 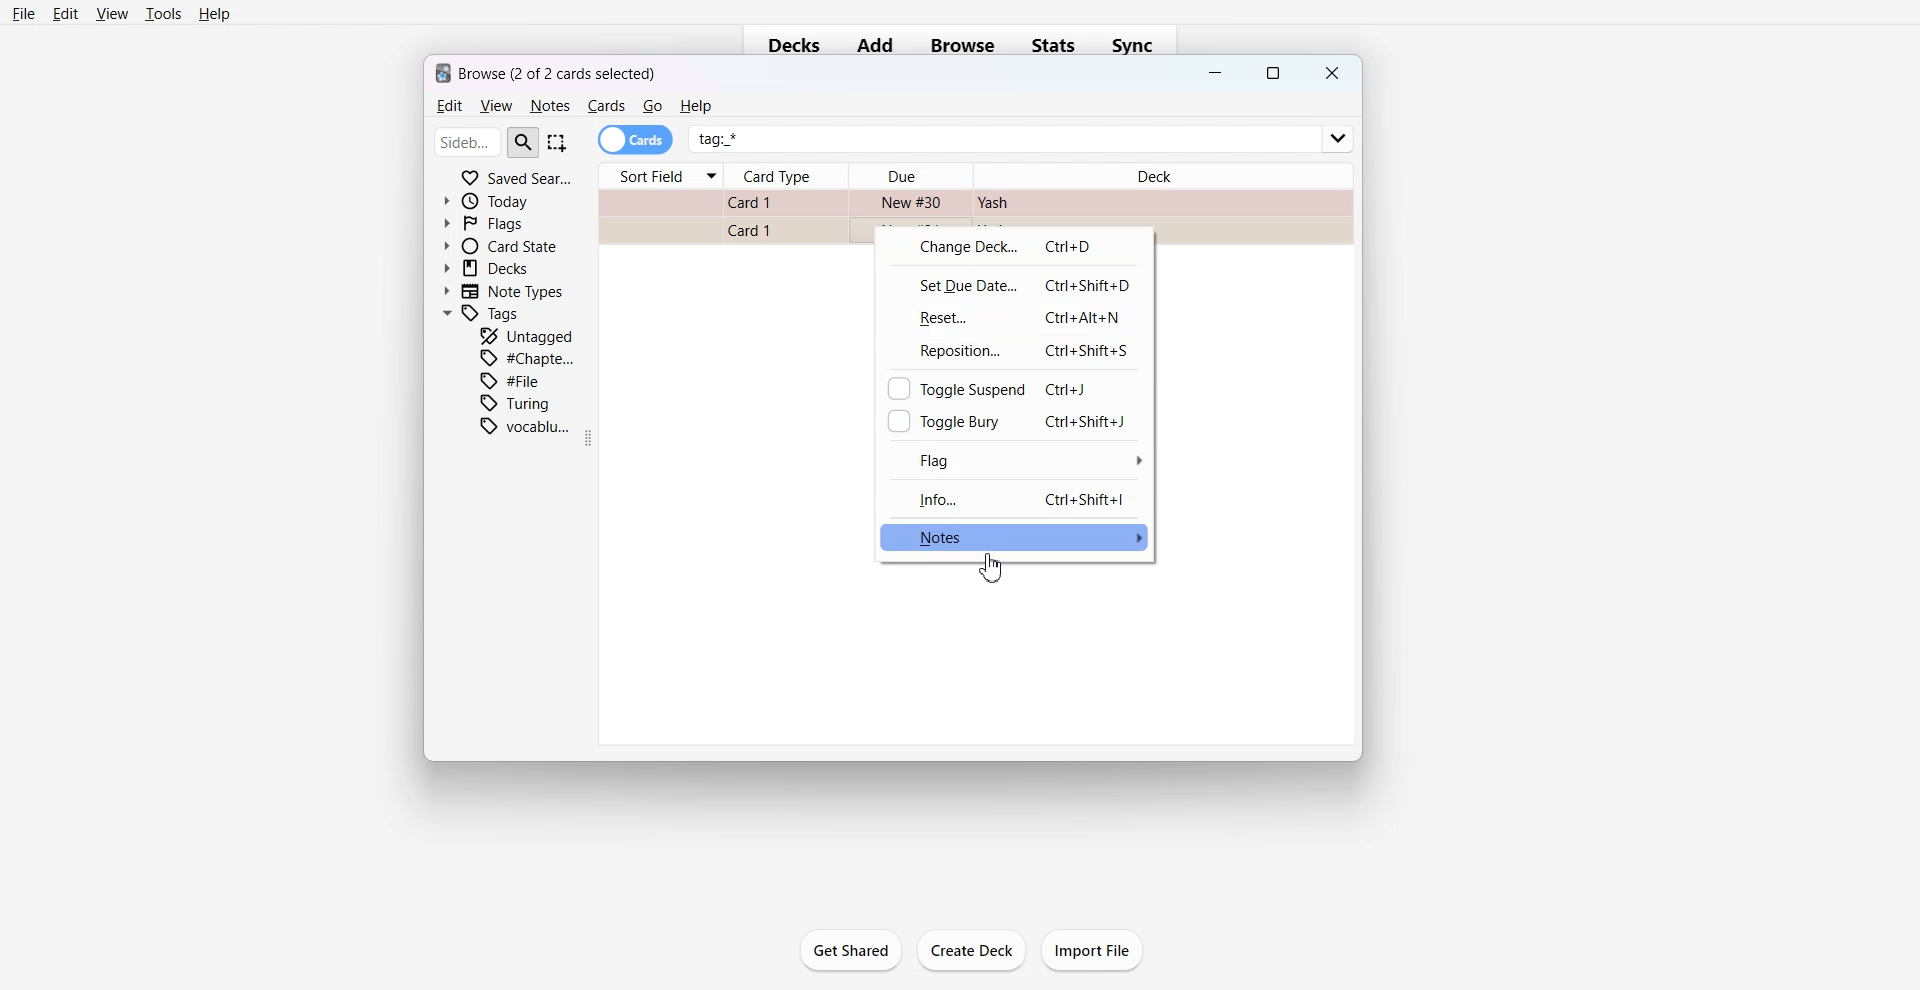 What do you see at coordinates (24, 13) in the screenshot?
I see `File` at bounding box center [24, 13].